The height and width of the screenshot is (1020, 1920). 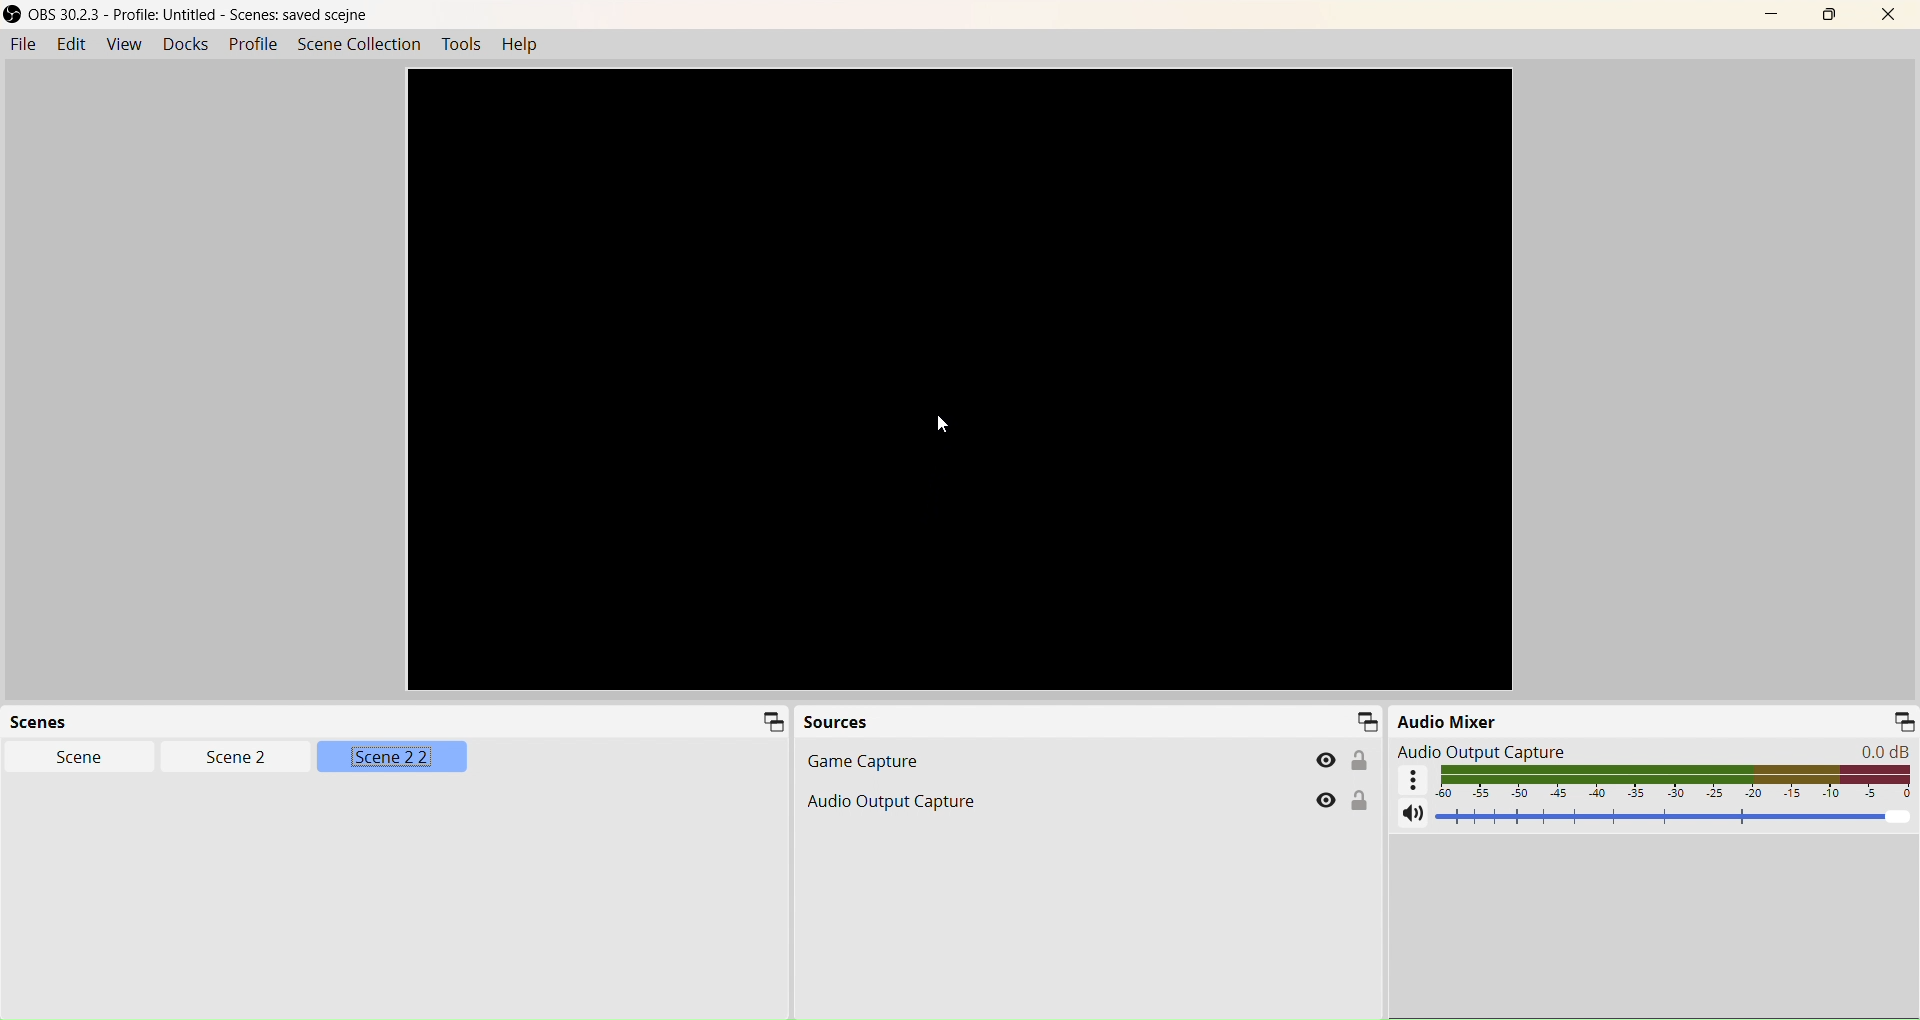 What do you see at coordinates (1829, 15) in the screenshot?
I see `Maximize` at bounding box center [1829, 15].